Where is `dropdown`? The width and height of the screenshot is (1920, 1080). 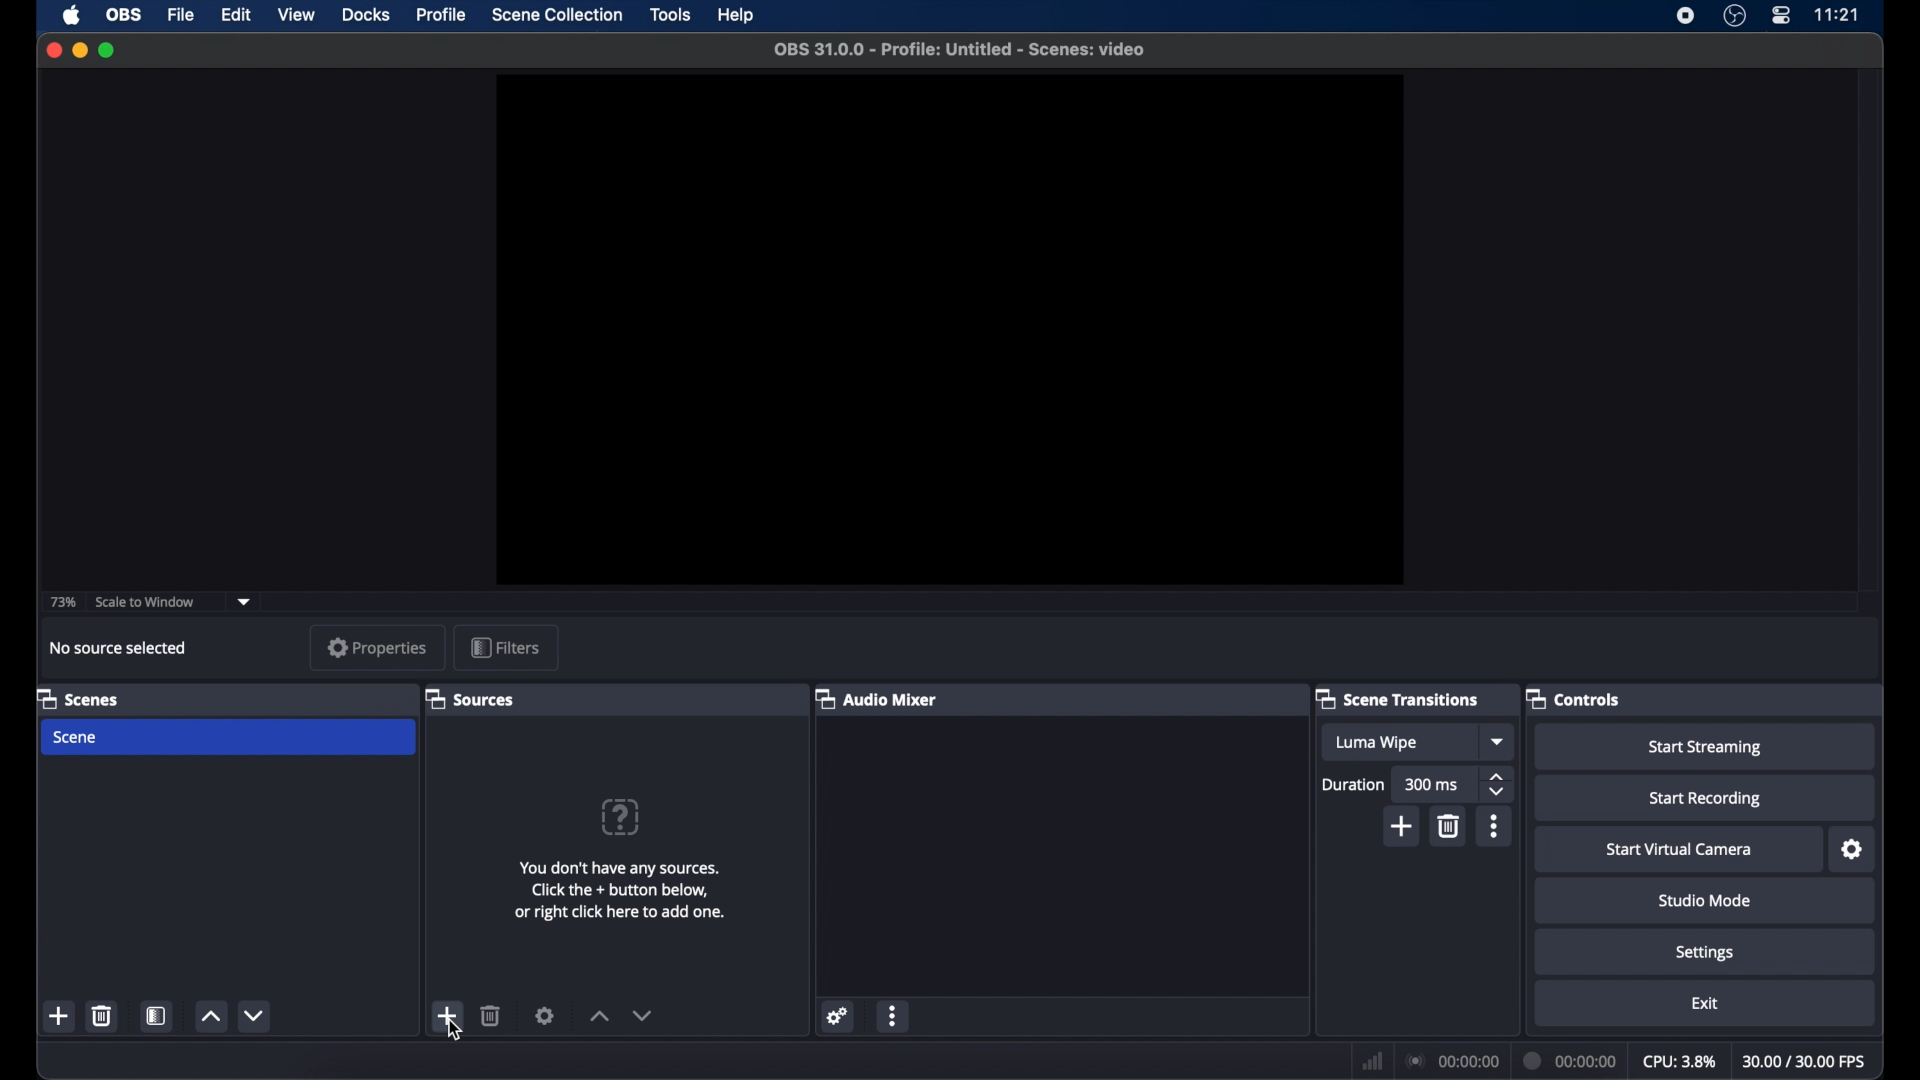 dropdown is located at coordinates (1499, 742).